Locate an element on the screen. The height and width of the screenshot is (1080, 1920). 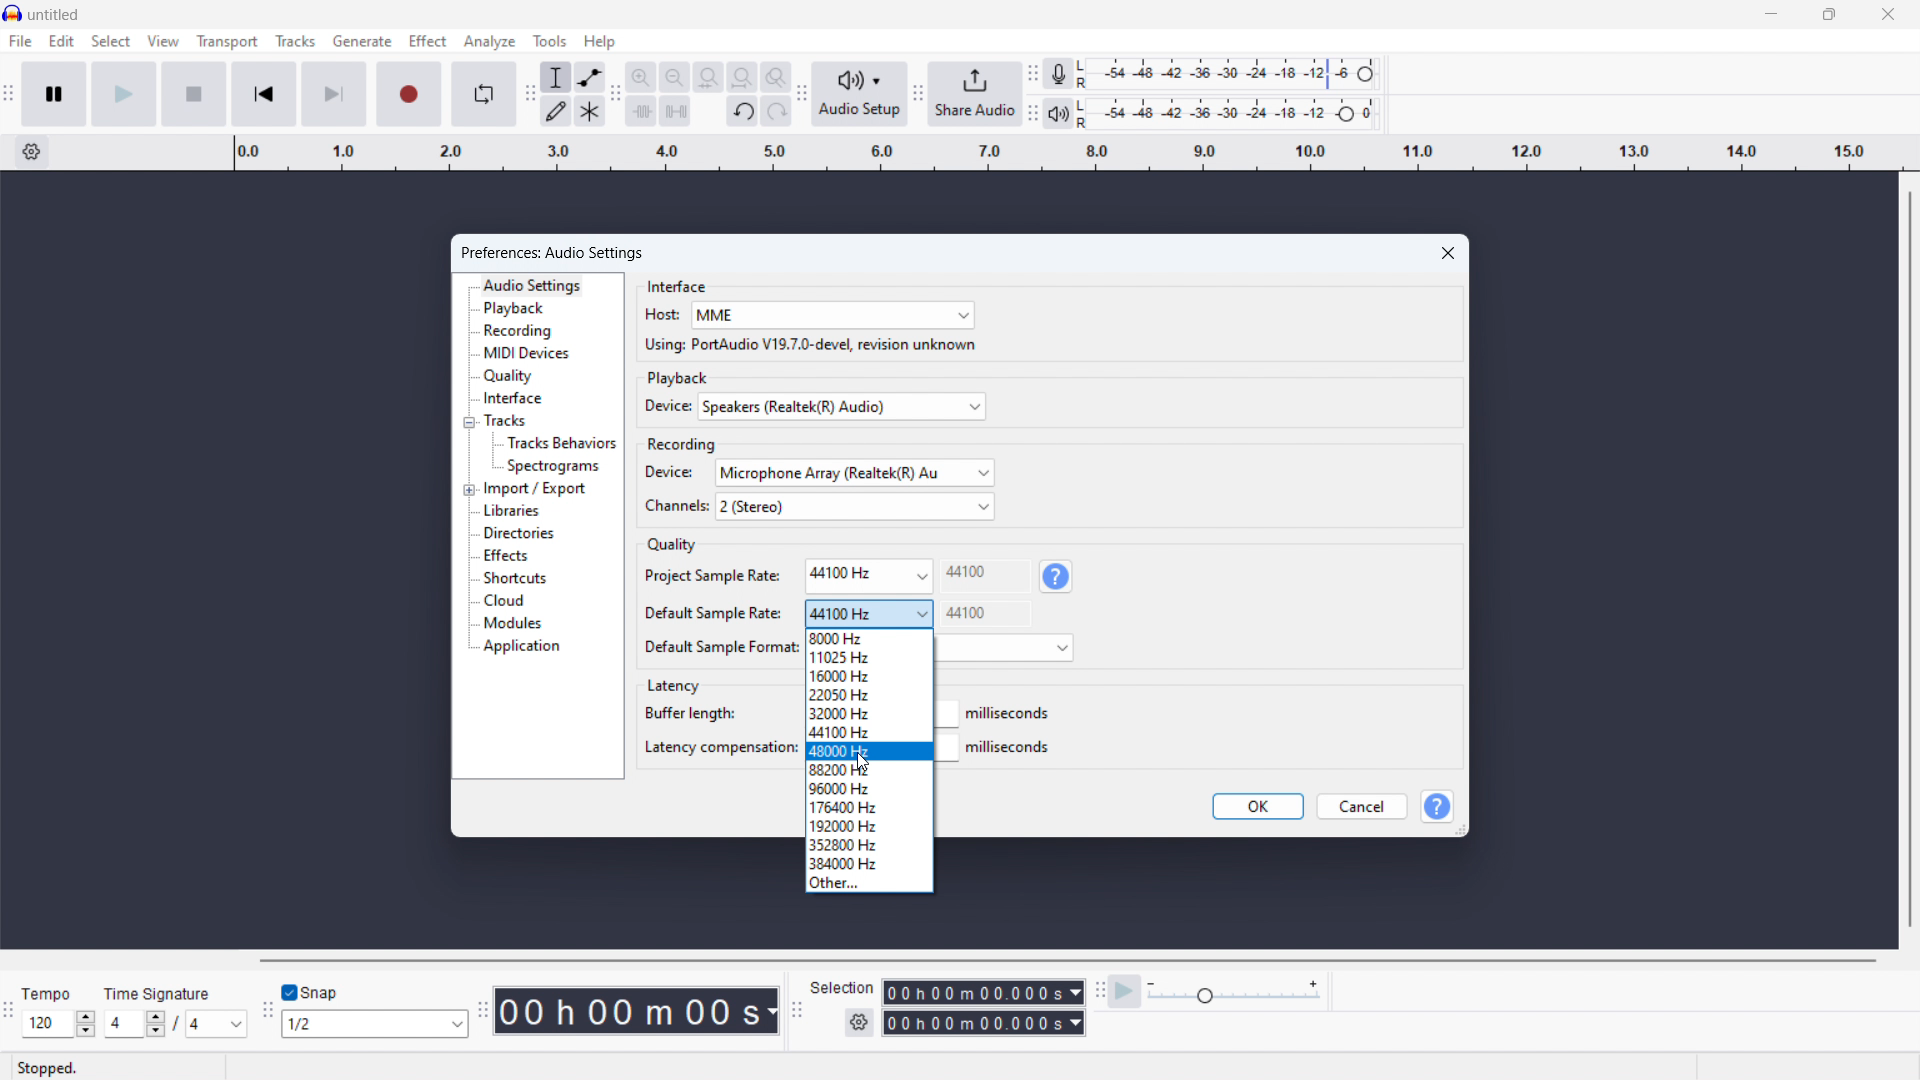
collapse is located at coordinates (470, 422).